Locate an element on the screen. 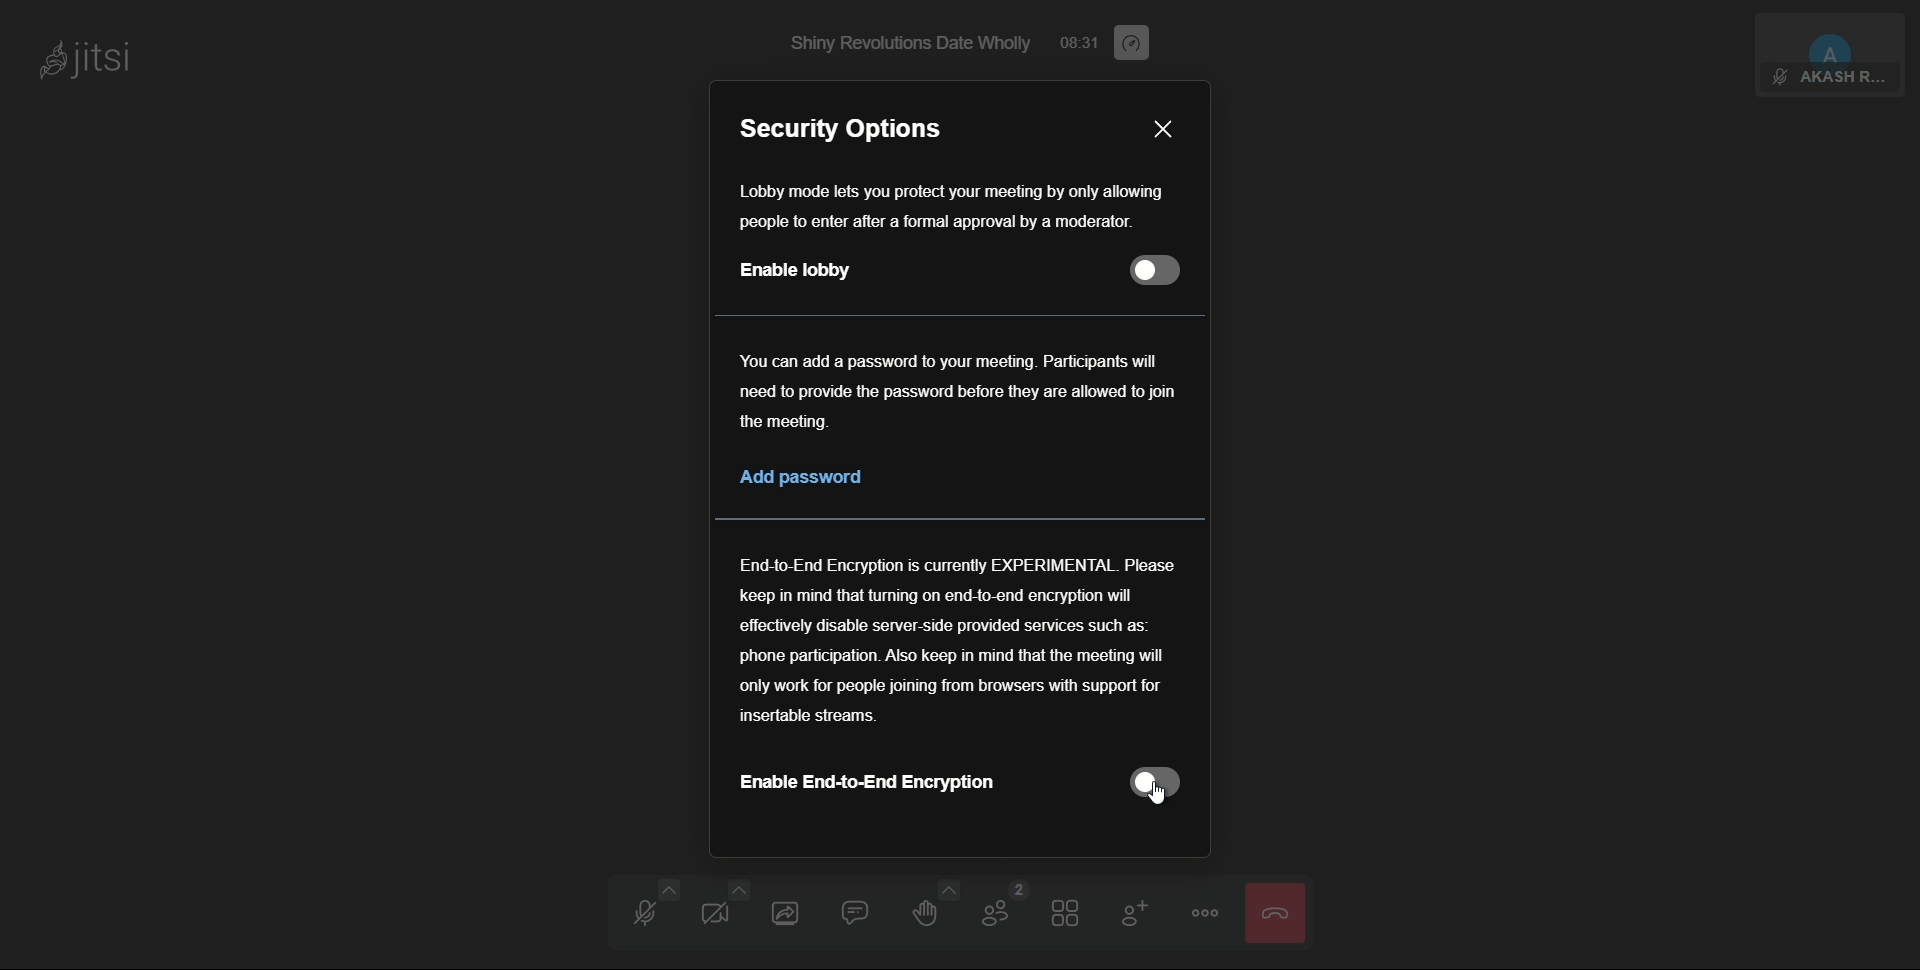 This screenshot has width=1920, height=970. Security Options is located at coordinates (851, 127).